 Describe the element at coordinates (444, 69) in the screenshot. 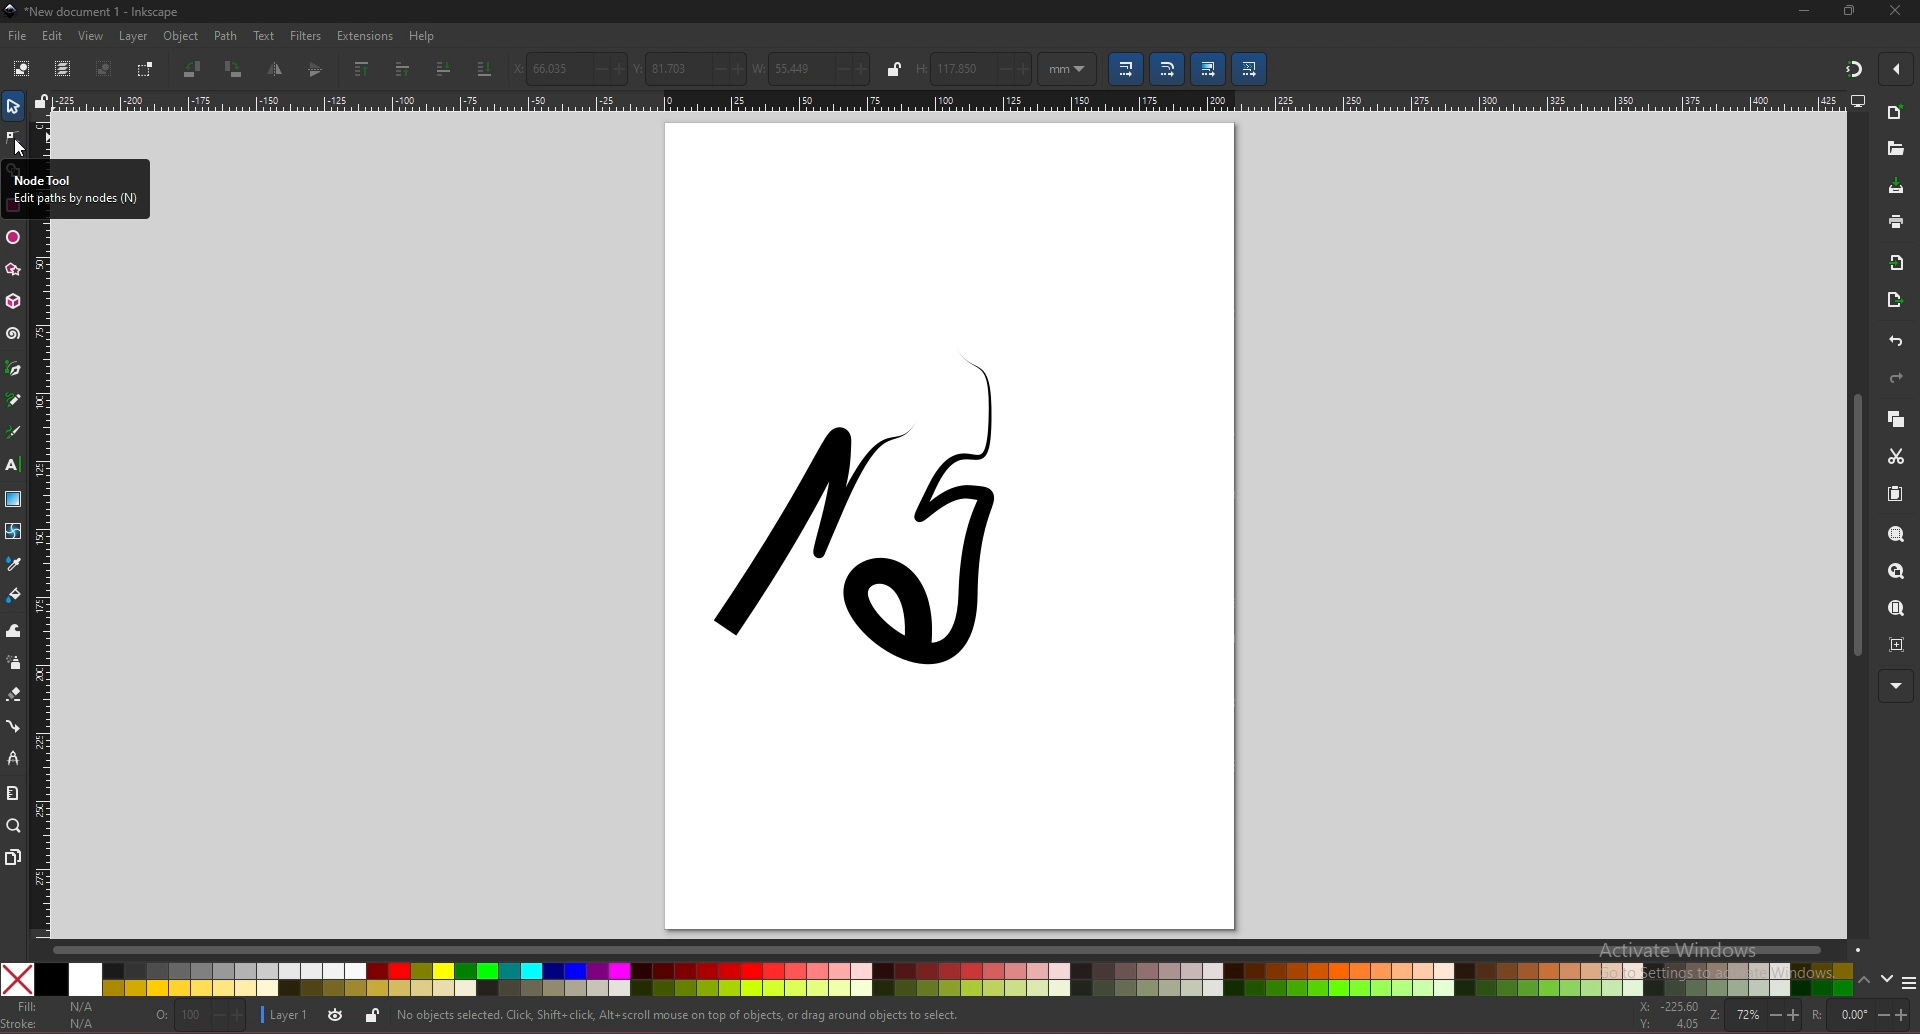

I see `lower selection one step` at that location.